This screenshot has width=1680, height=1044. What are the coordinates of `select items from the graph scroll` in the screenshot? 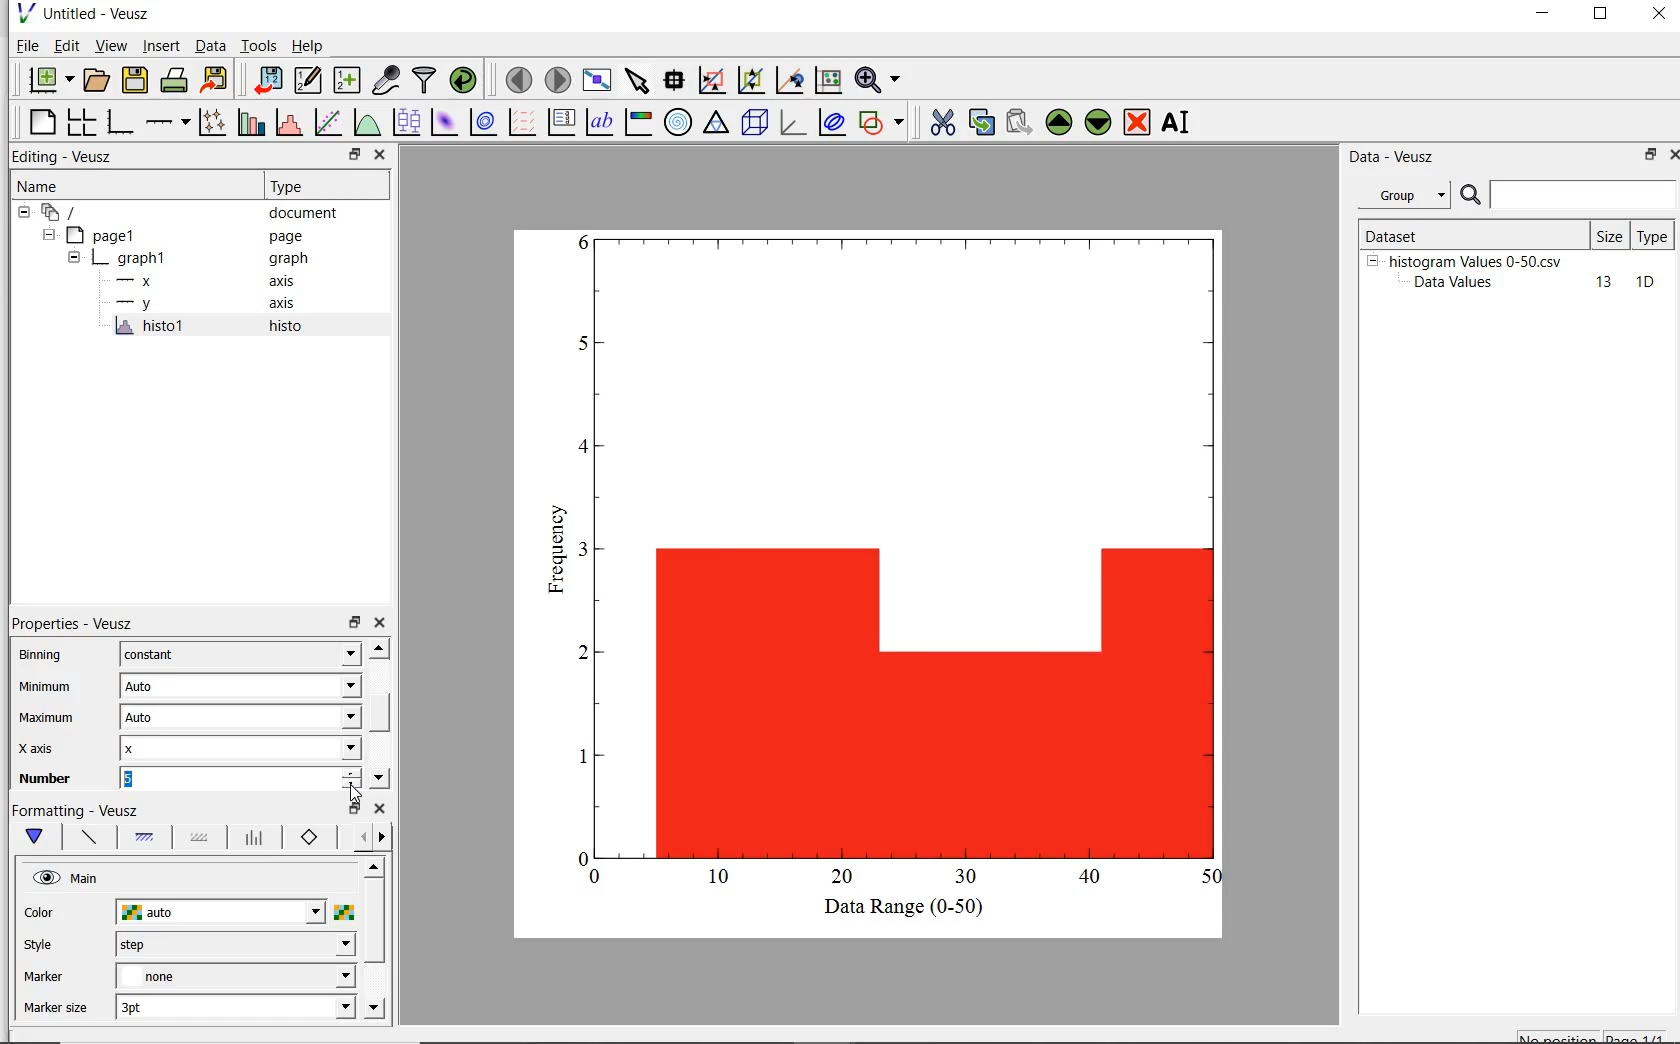 It's located at (638, 78).